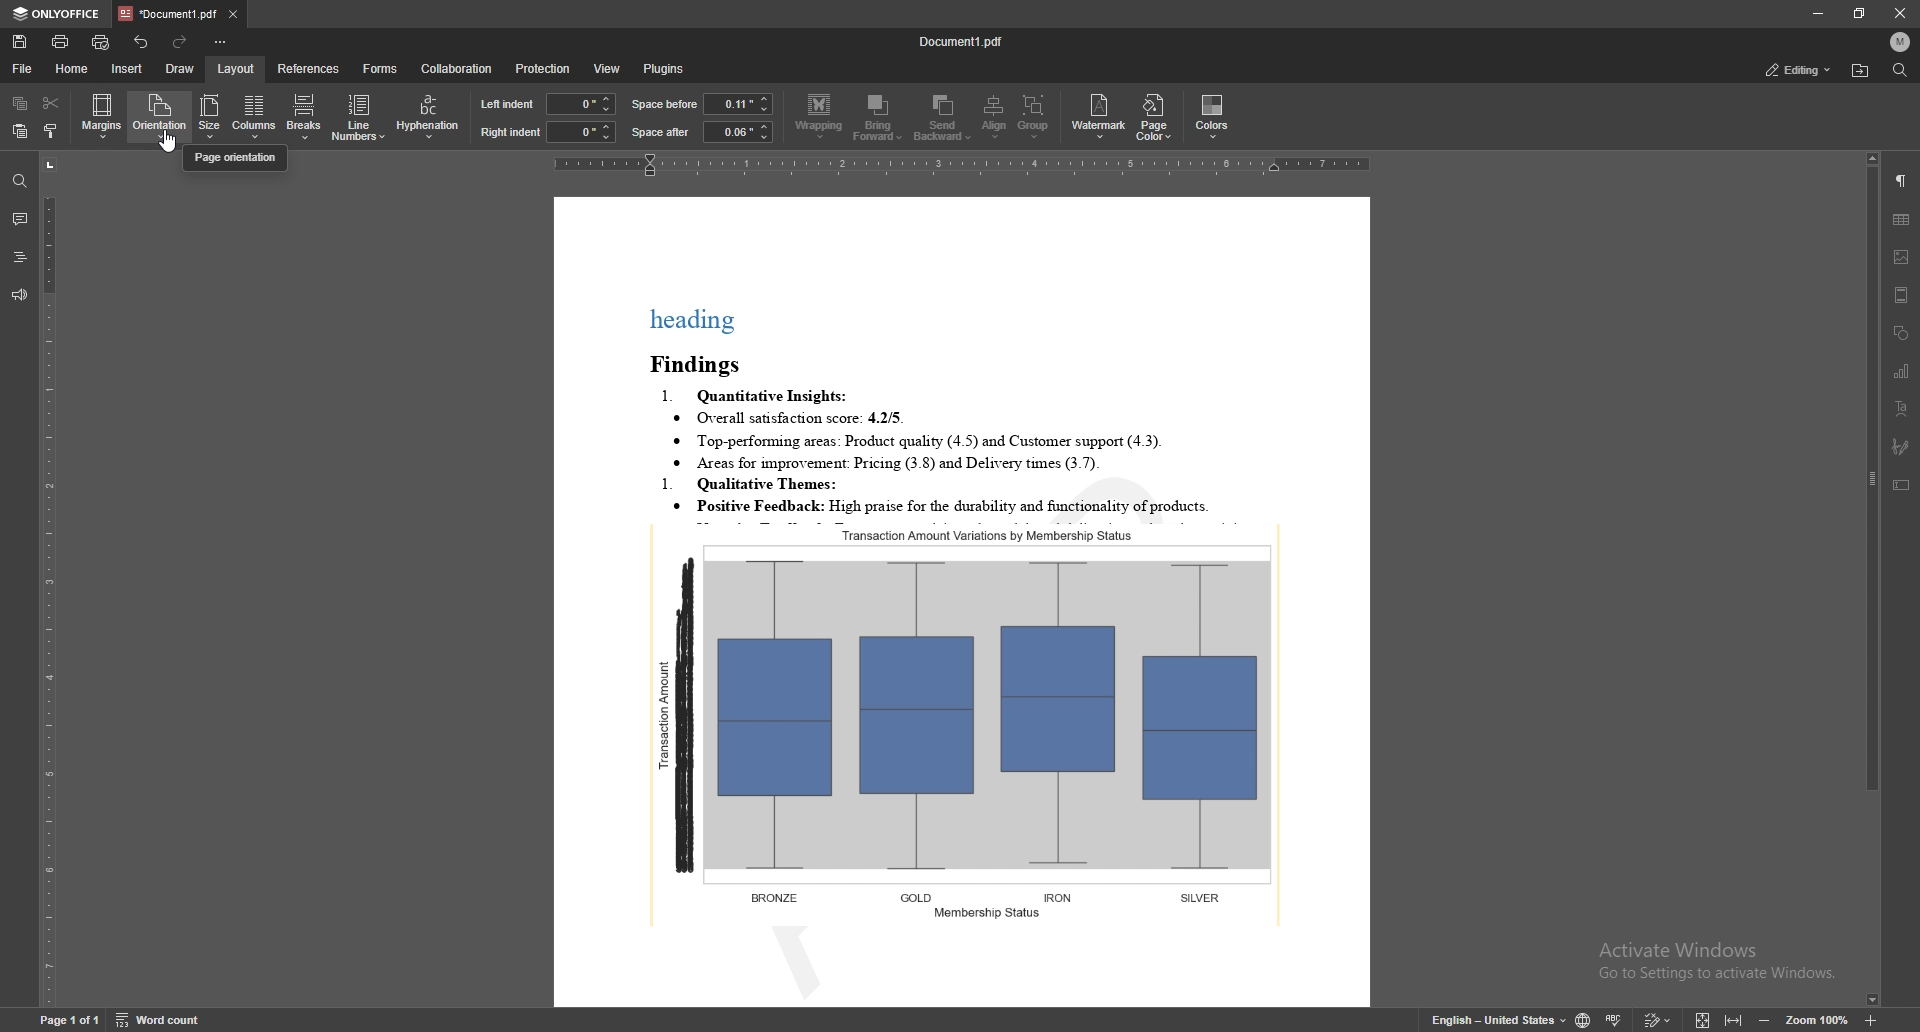 Image resolution: width=1920 pixels, height=1032 pixels. Describe the element at coordinates (963, 602) in the screenshot. I see `doc` at that location.